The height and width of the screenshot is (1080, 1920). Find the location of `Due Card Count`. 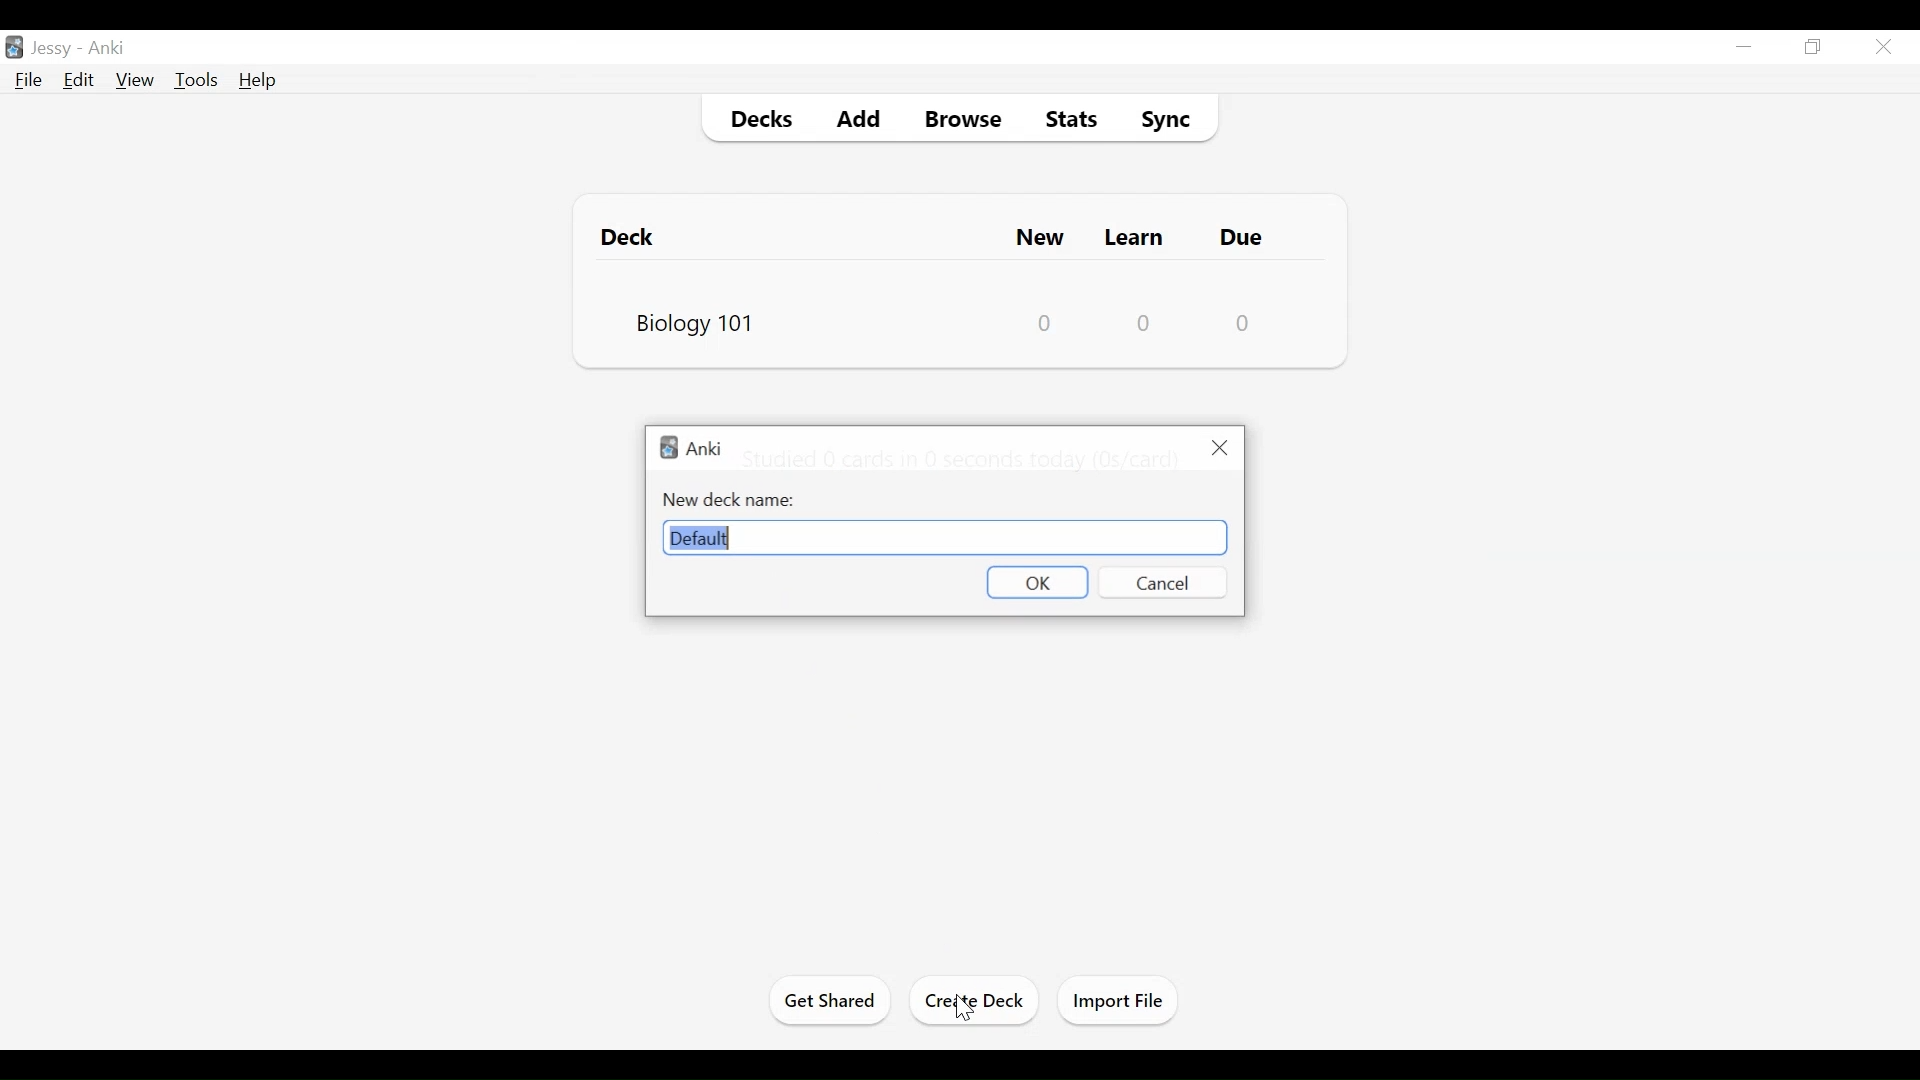

Due Card Count is located at coordinates (1243, 322).